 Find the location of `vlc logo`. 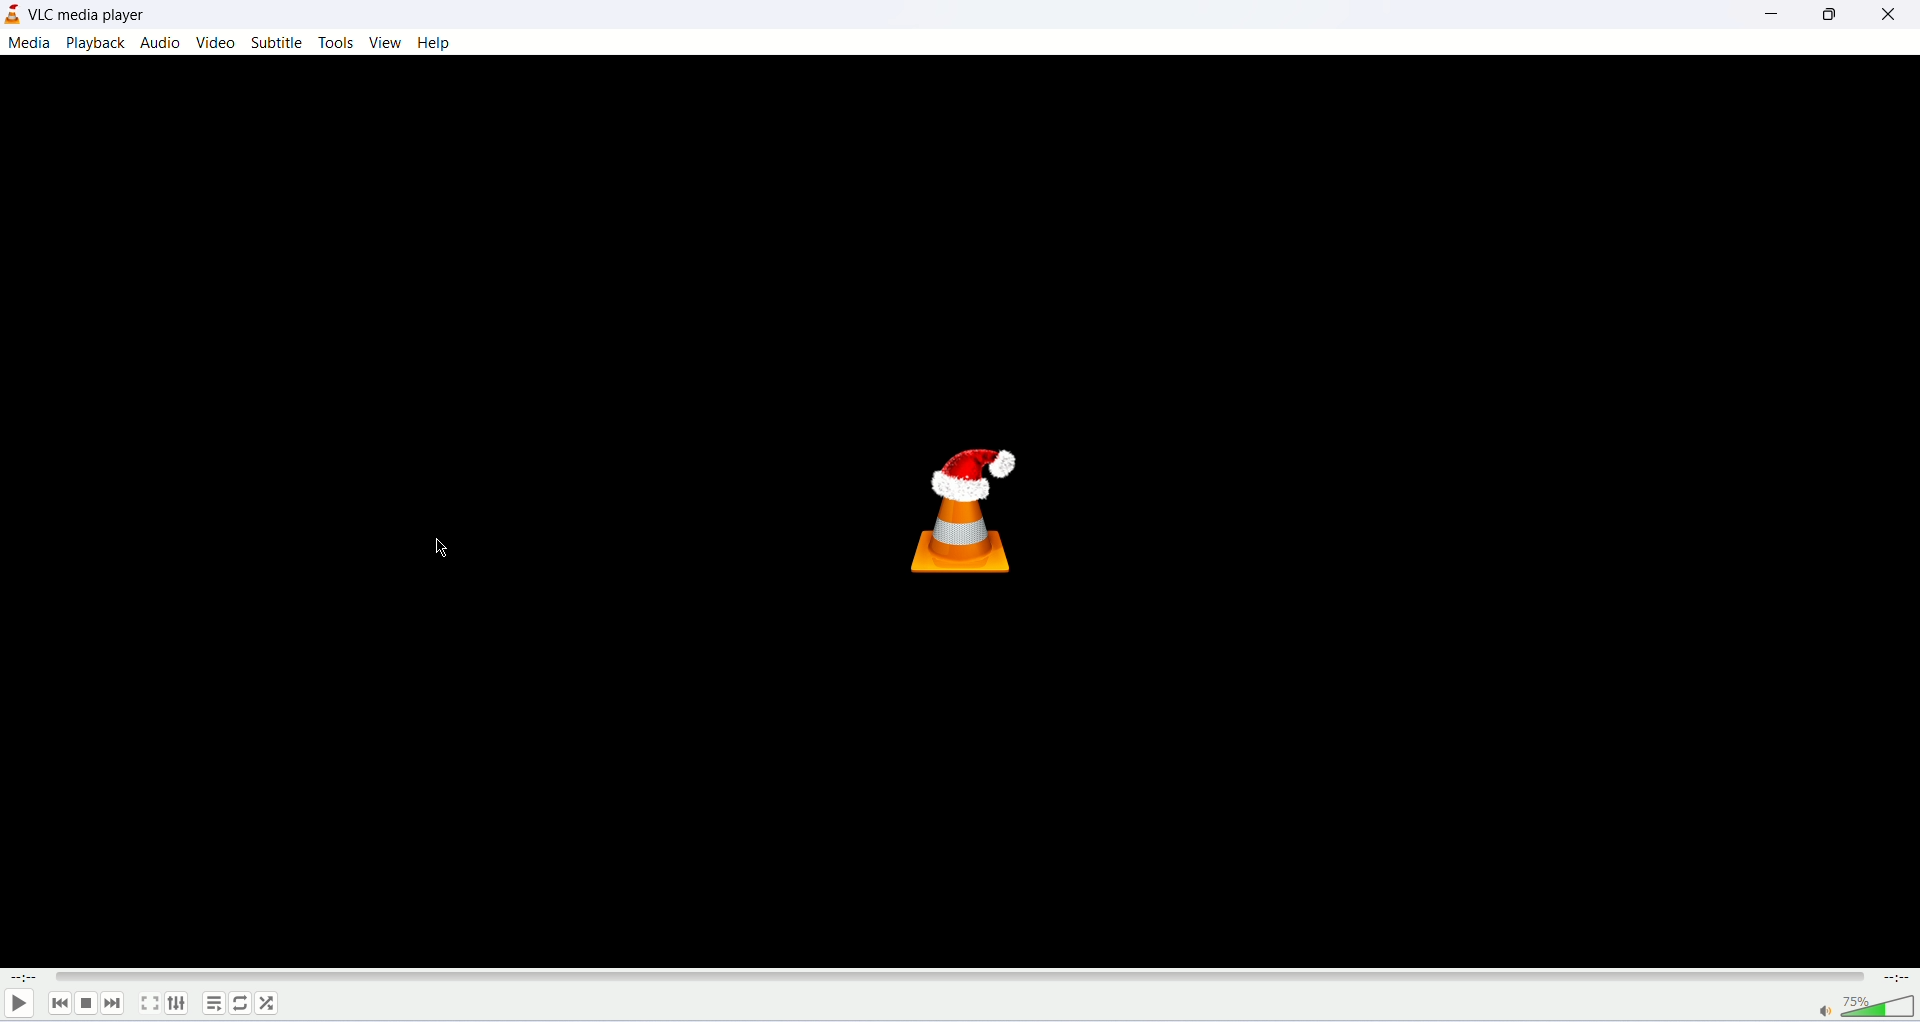

vlc logo is located at coordinates (955, 500).